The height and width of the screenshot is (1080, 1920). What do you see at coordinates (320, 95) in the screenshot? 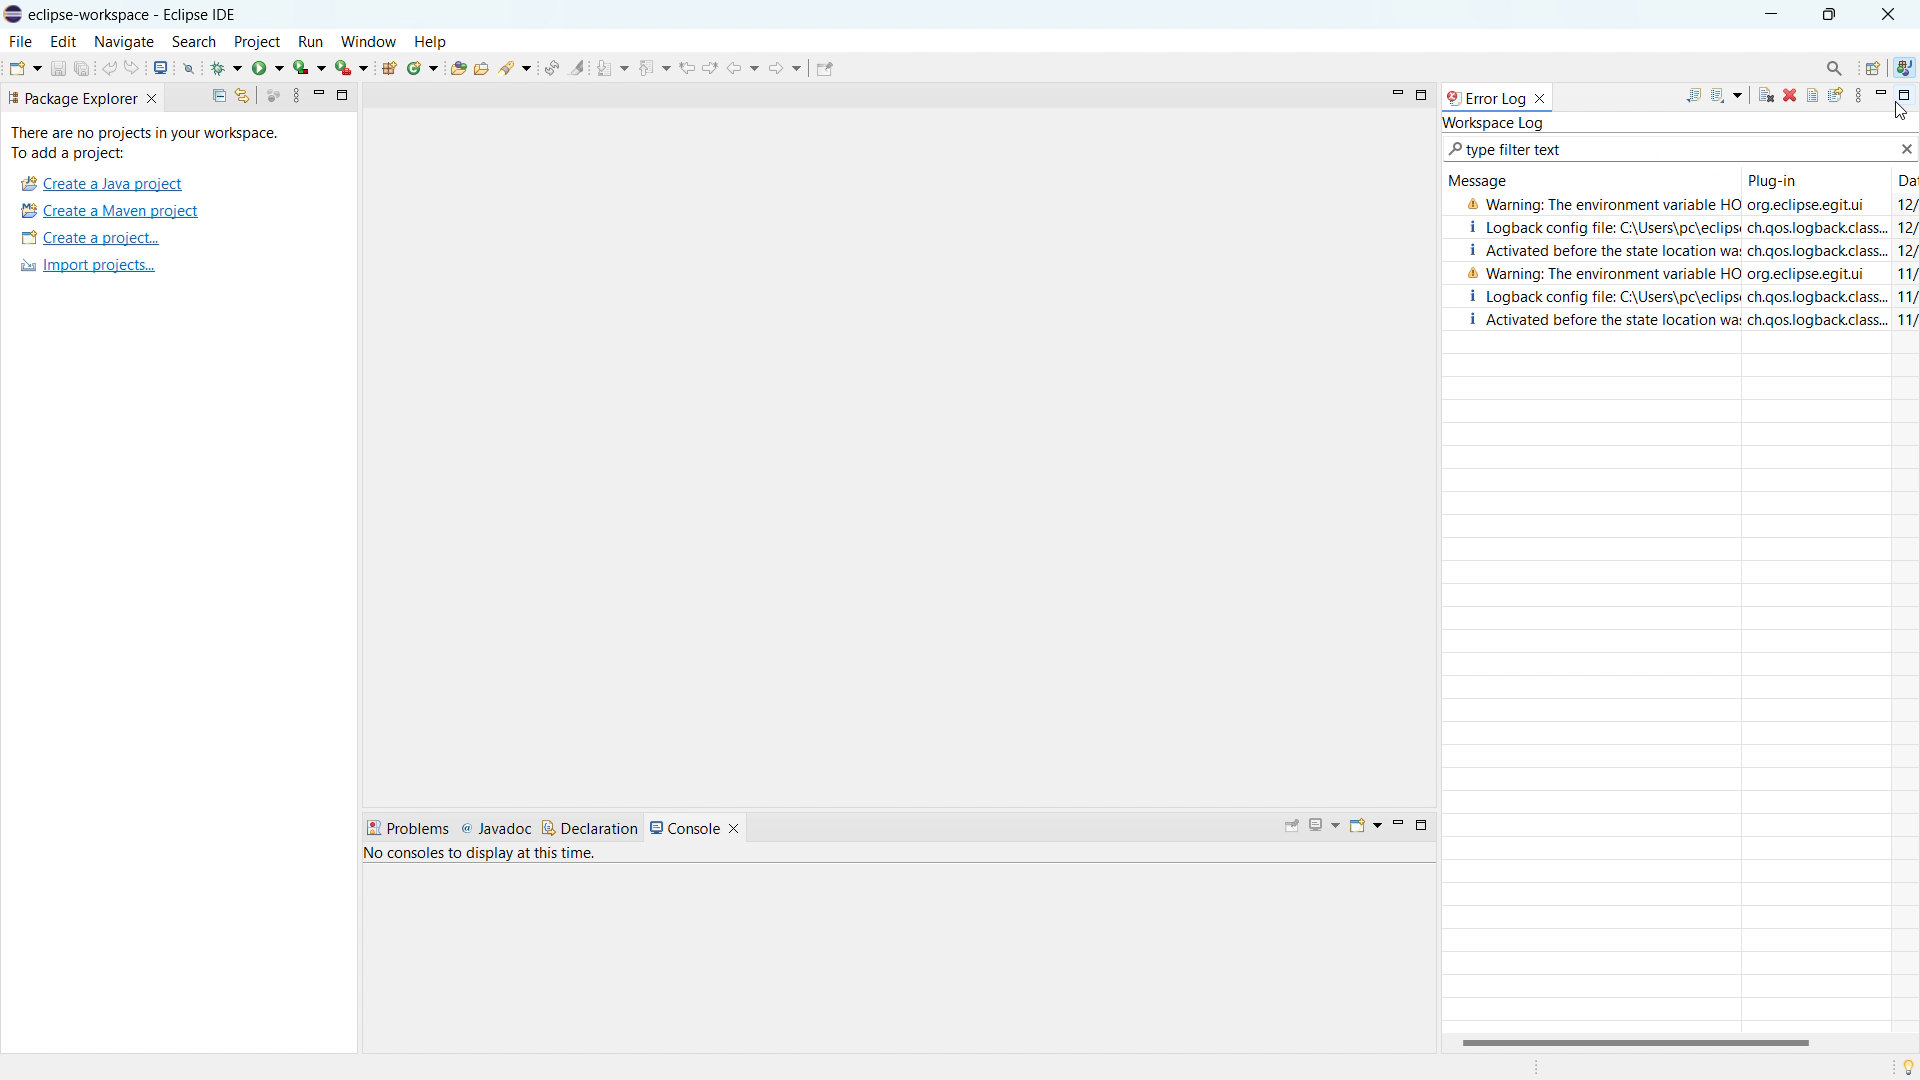
I see `minimize` at bounding box center [320, 95].